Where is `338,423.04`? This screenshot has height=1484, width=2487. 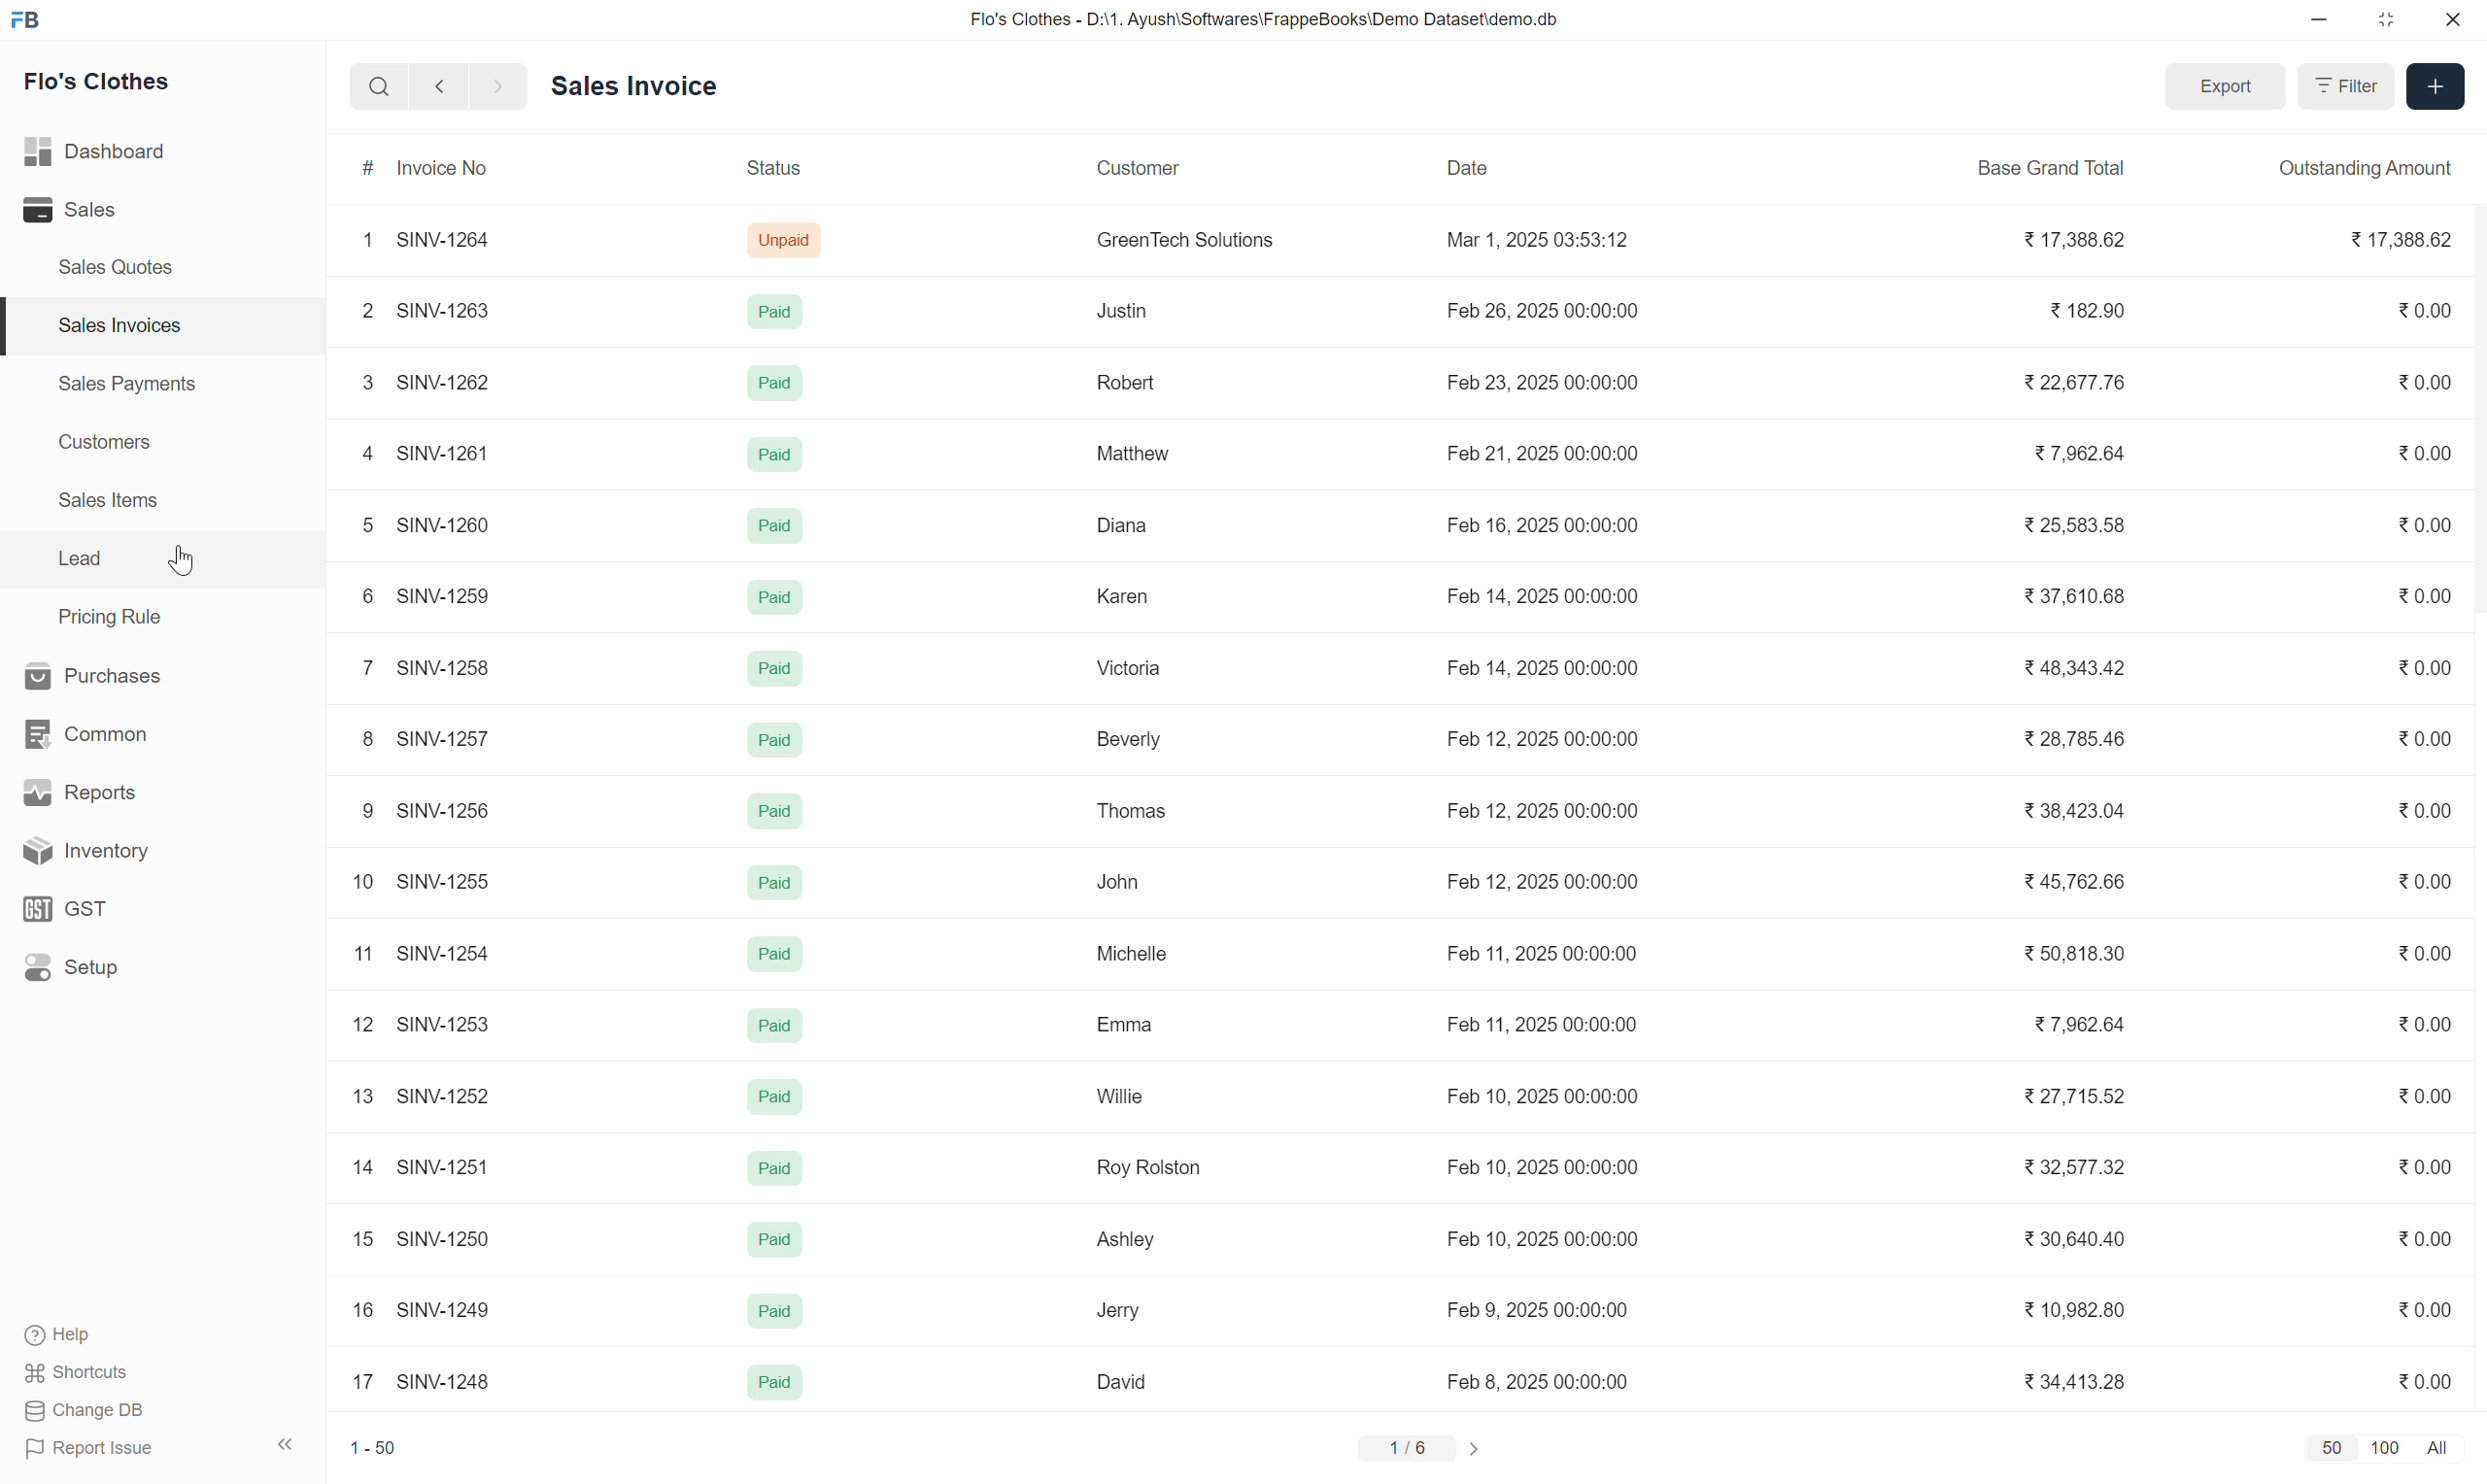 338,423.04 is located at coordinates (2072, 811).